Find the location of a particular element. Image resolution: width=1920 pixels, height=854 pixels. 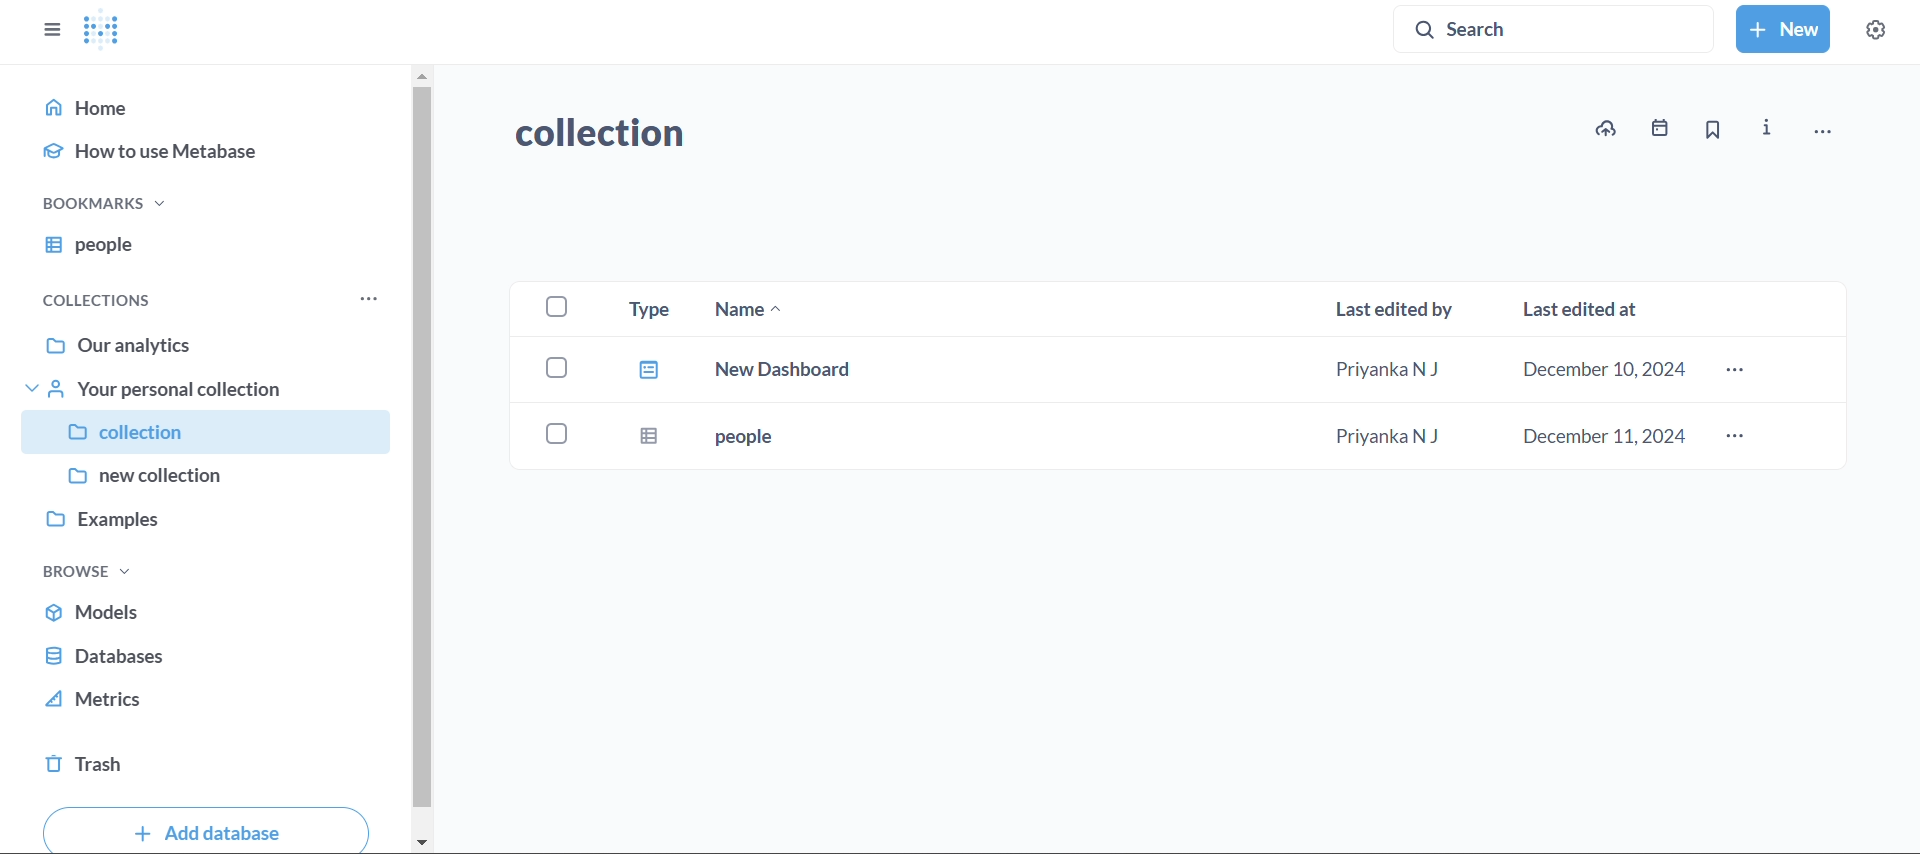

type is located at coordinates (640, 378).